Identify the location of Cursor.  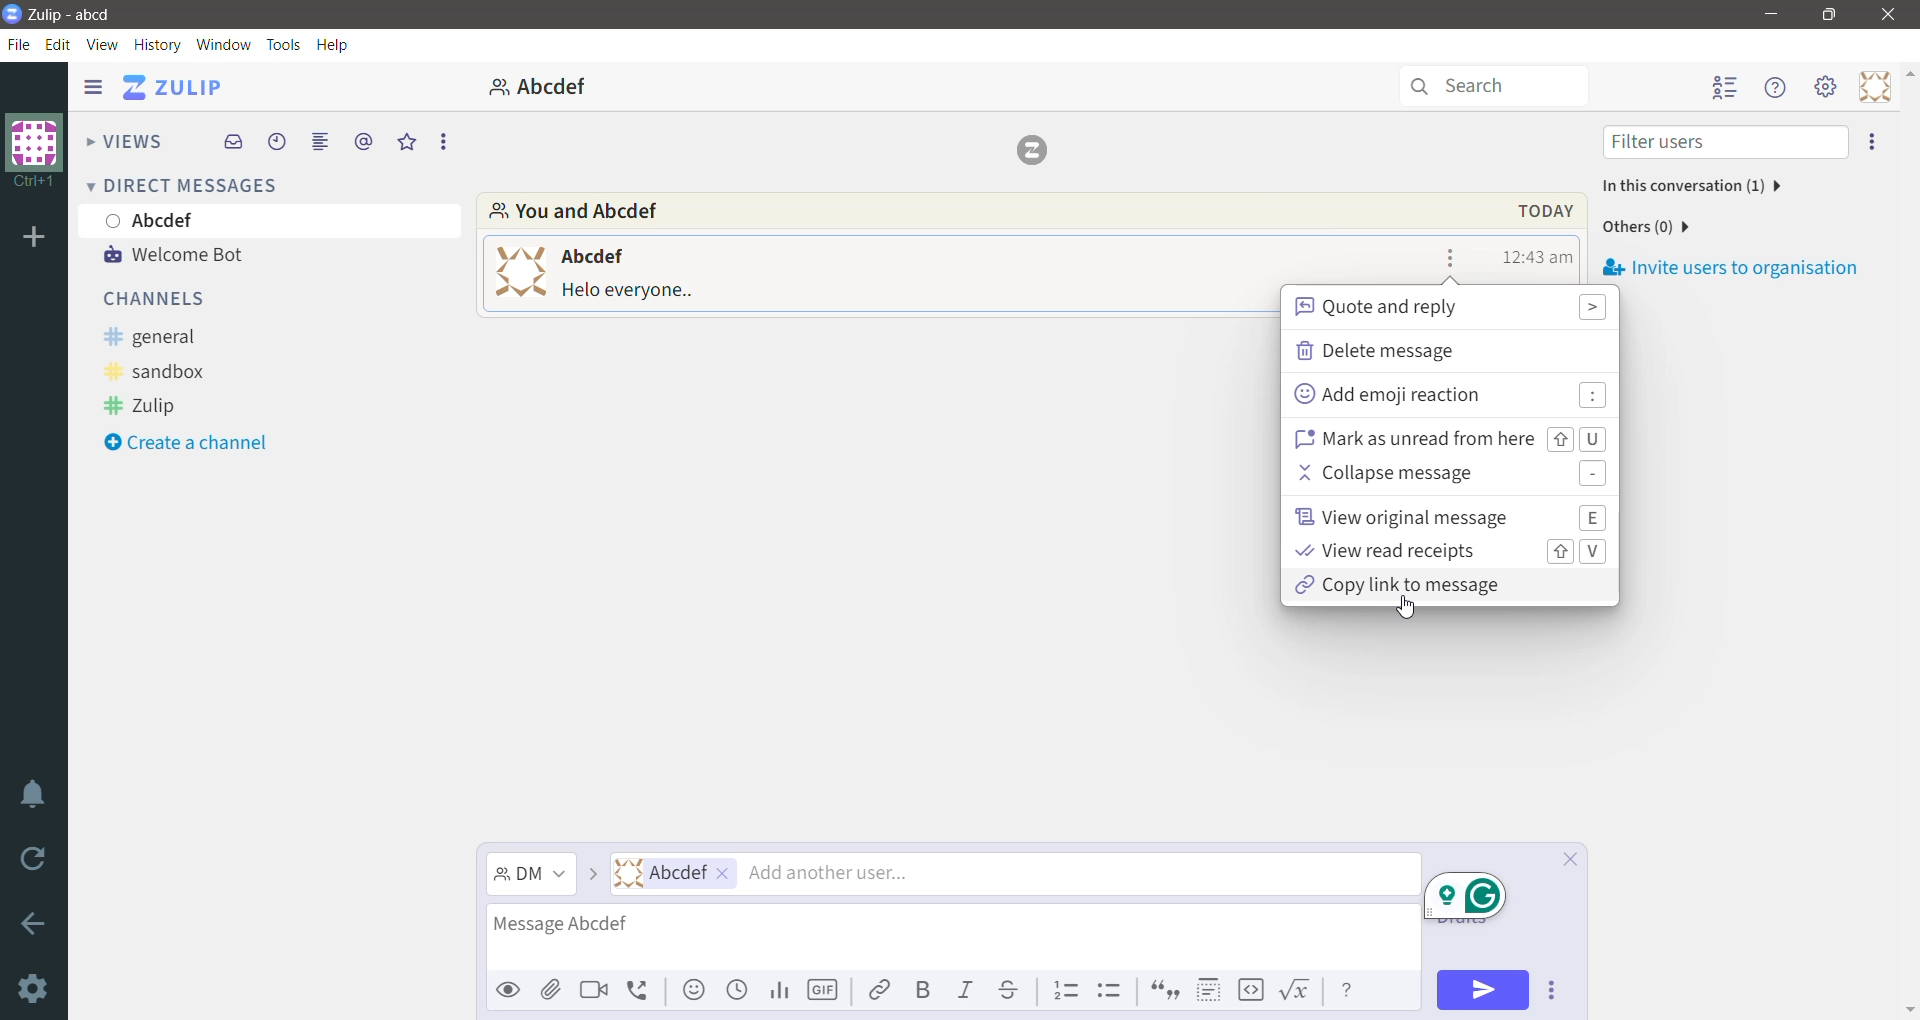
(1402, 614).